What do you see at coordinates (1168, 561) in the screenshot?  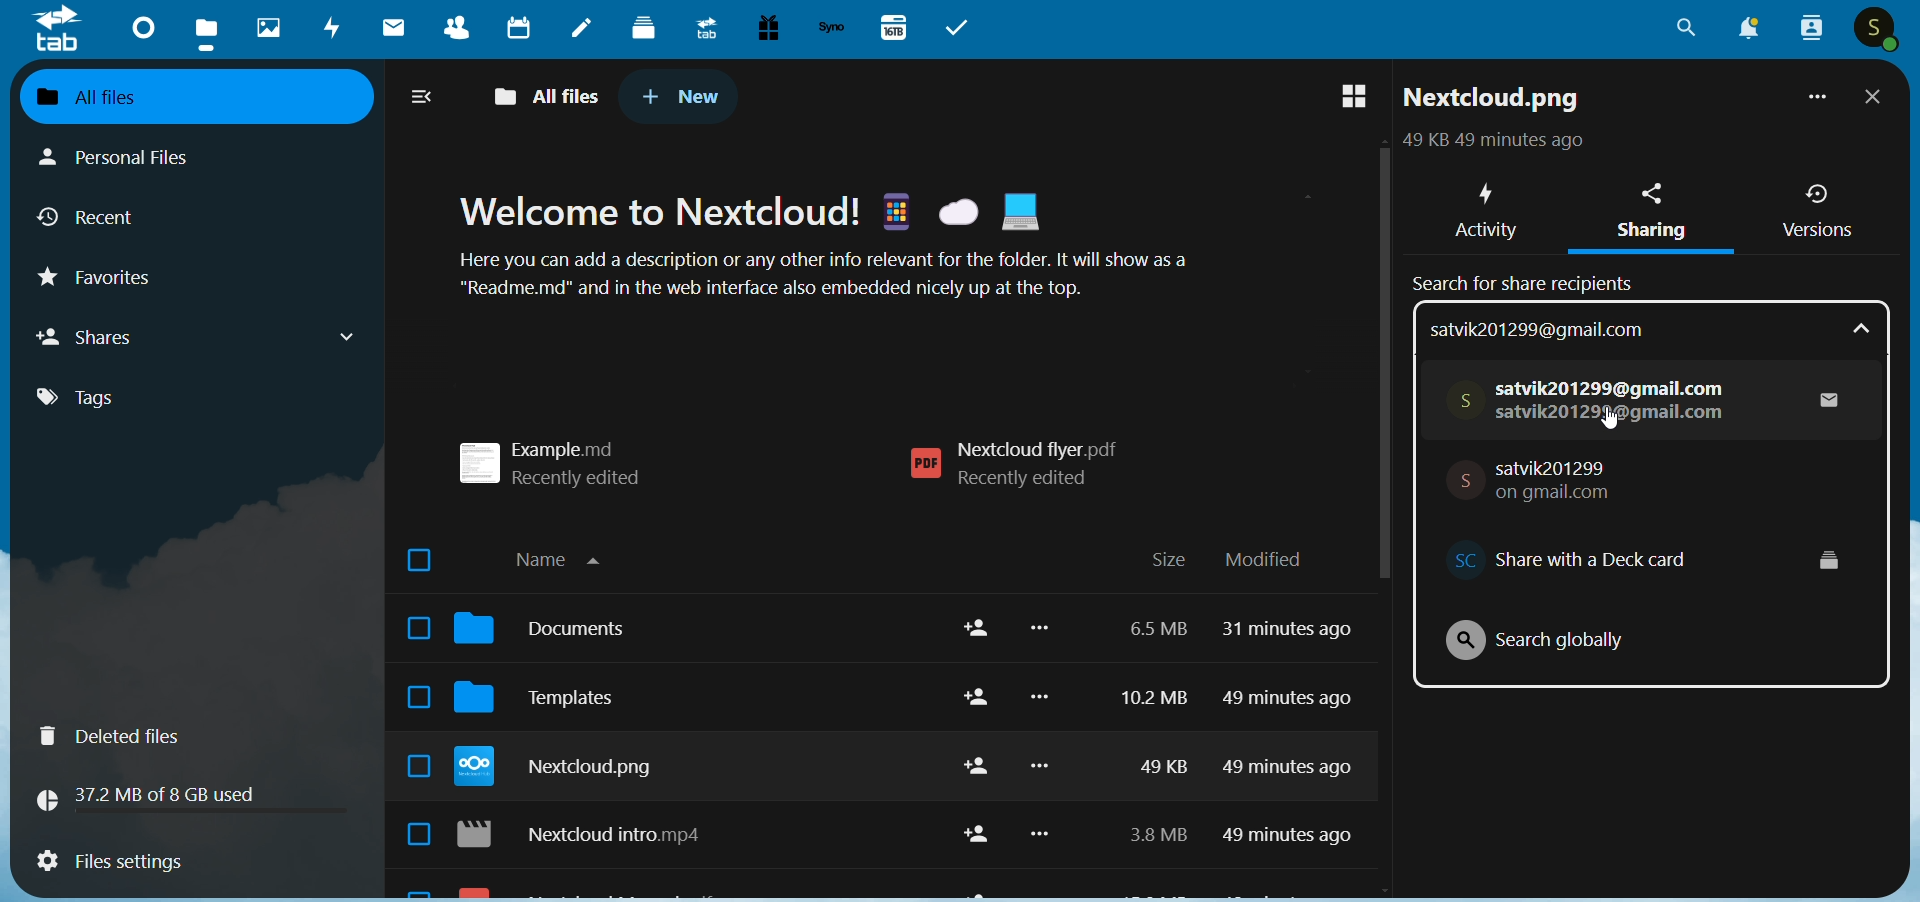 I see `size` at bounding box center [1168, 561].